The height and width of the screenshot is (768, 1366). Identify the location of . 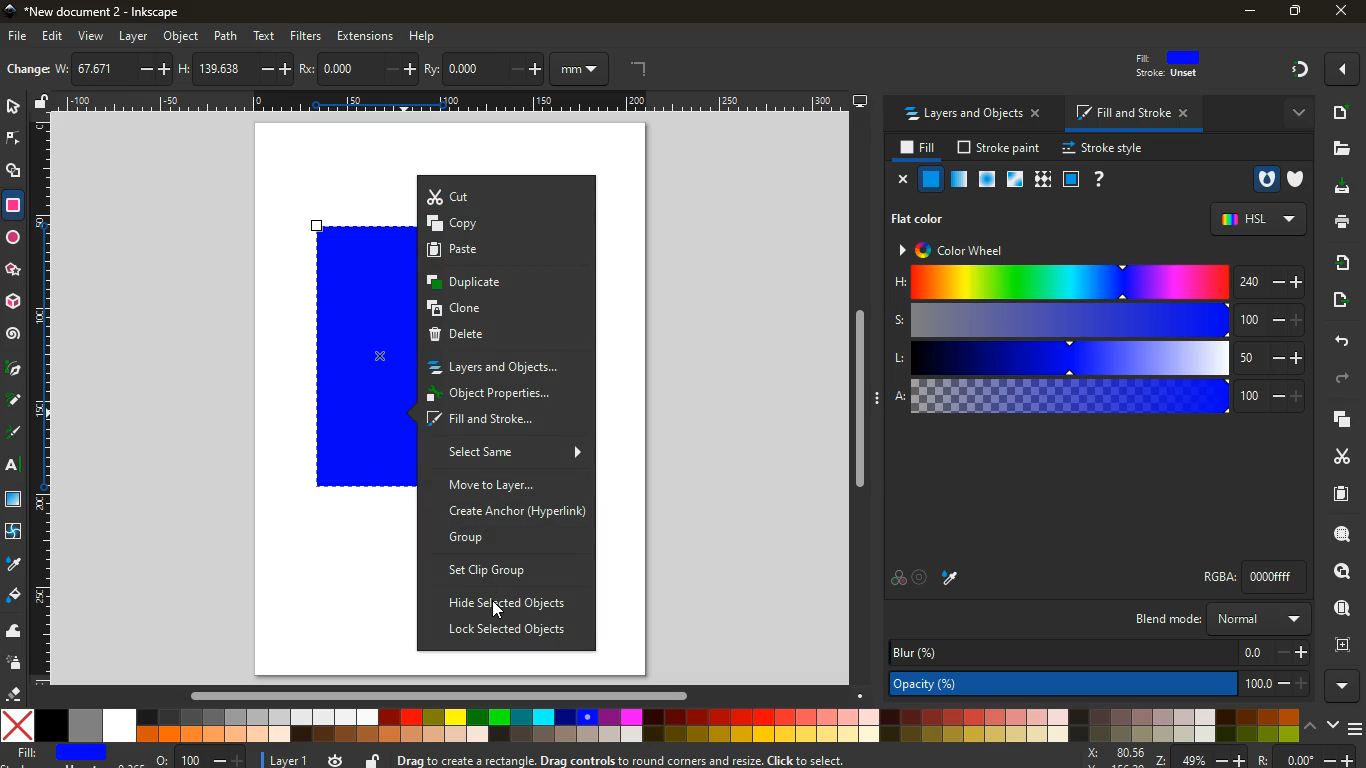
(449, 695).